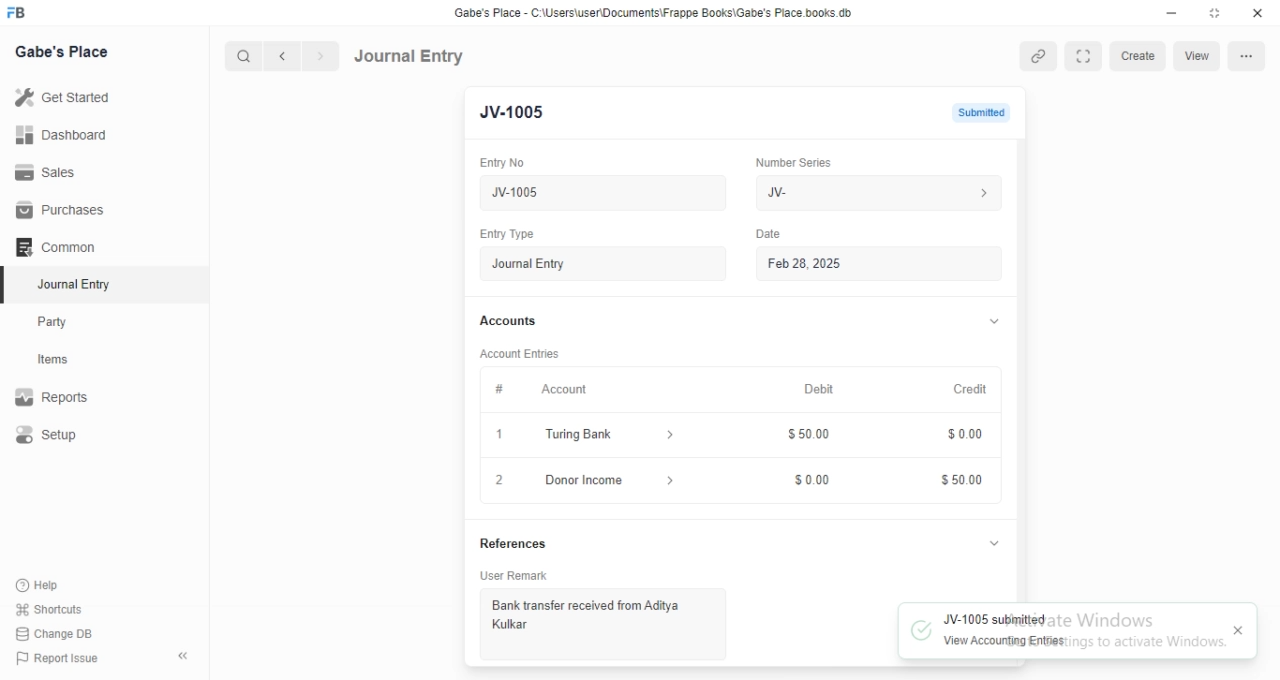 Image resolution: width=1280 pixels, height=680 pixels. What do you see at coordinates (65, 399) in the screenshot?
I see `Reports` at bounding box center [65, 399].